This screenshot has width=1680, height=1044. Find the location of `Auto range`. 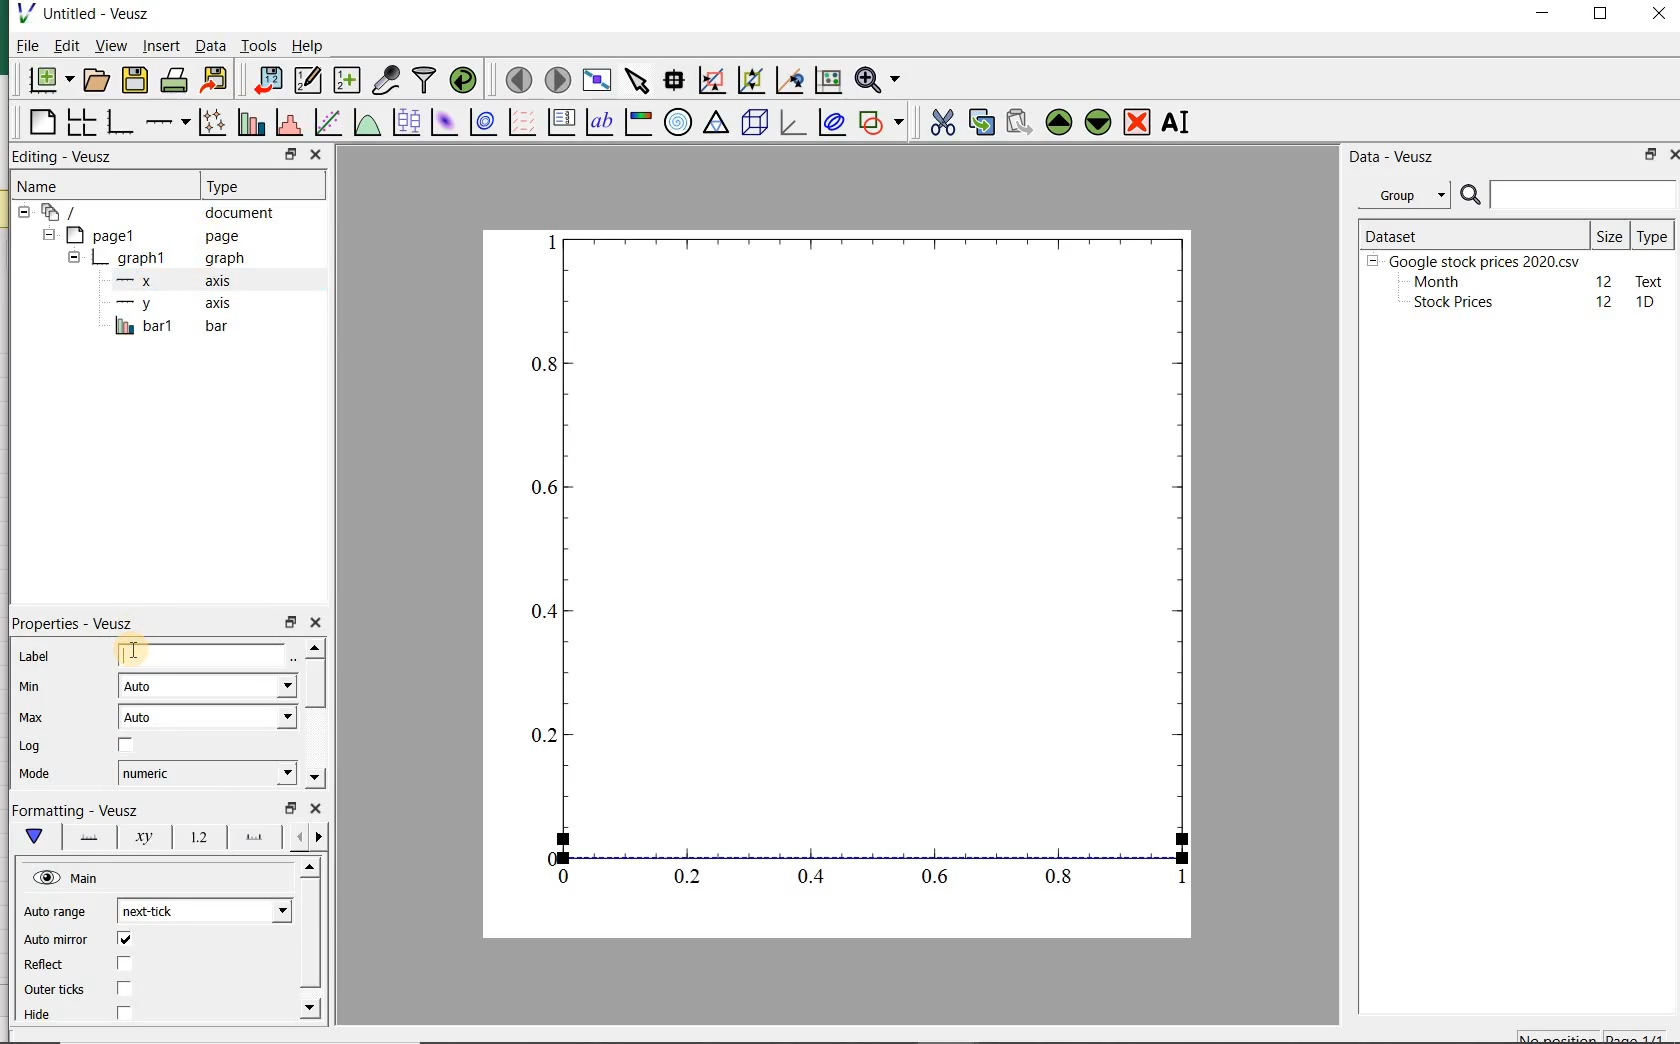

Auto range is located at coordinates (55, 913).